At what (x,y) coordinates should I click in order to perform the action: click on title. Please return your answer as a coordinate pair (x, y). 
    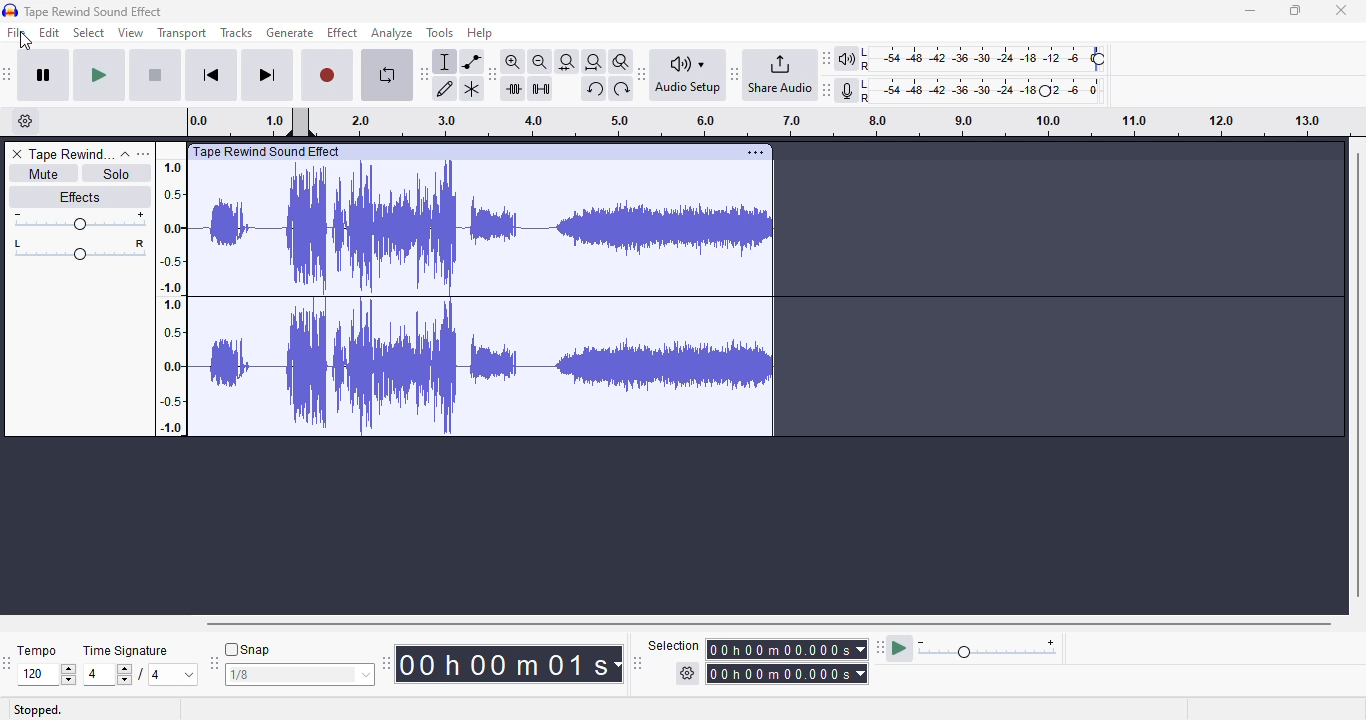
    Looking at the image, I should click on (93, 11).